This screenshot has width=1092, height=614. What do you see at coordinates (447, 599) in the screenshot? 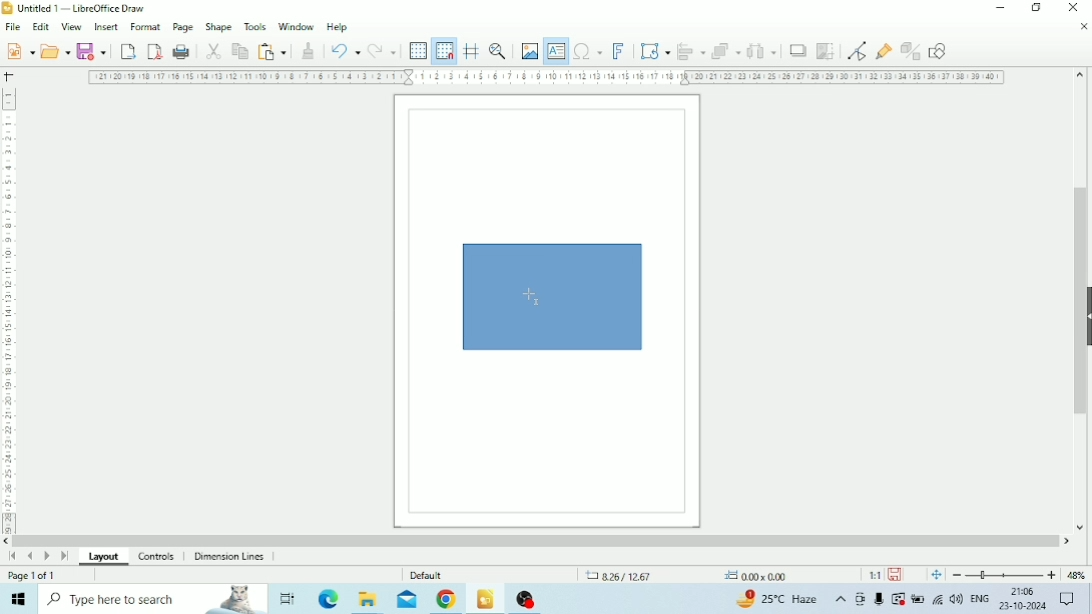
I see `Google Chrome` at bounding box center [447, 599].